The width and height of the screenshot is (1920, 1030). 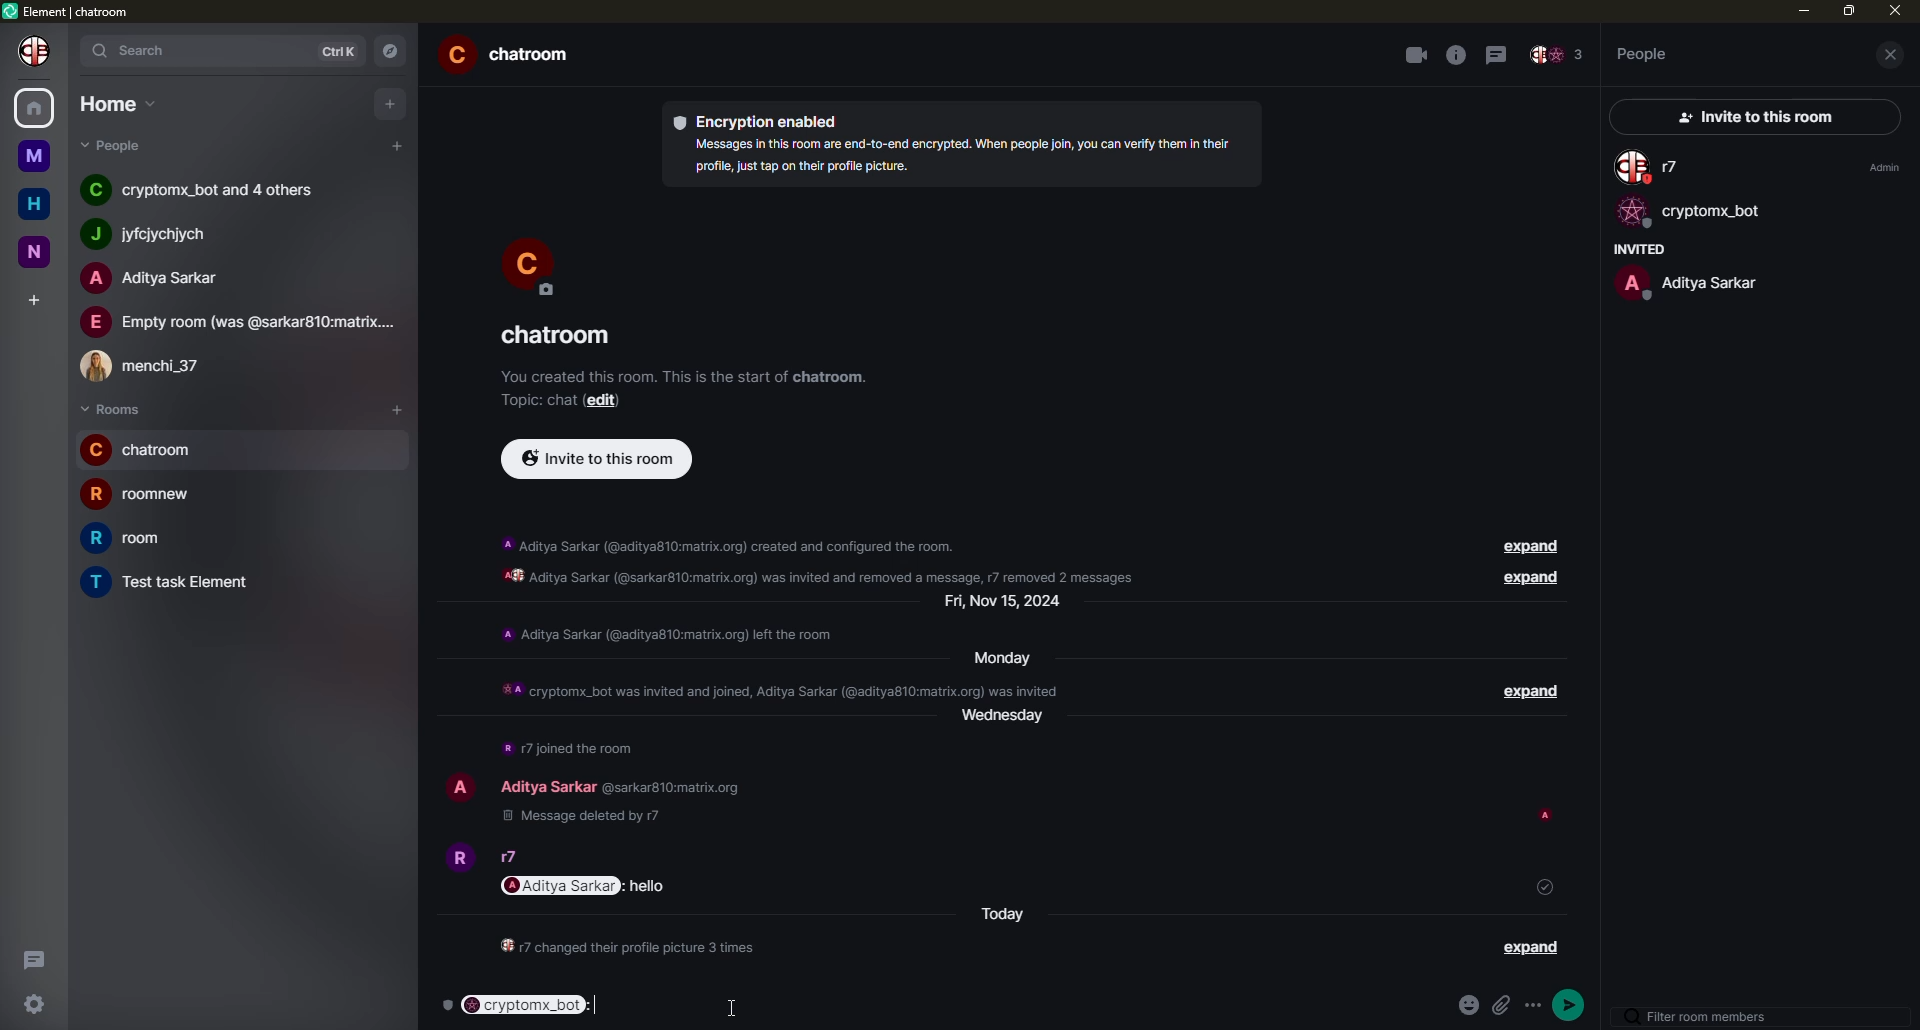 I want to click on home, so click(x=37, y=205).